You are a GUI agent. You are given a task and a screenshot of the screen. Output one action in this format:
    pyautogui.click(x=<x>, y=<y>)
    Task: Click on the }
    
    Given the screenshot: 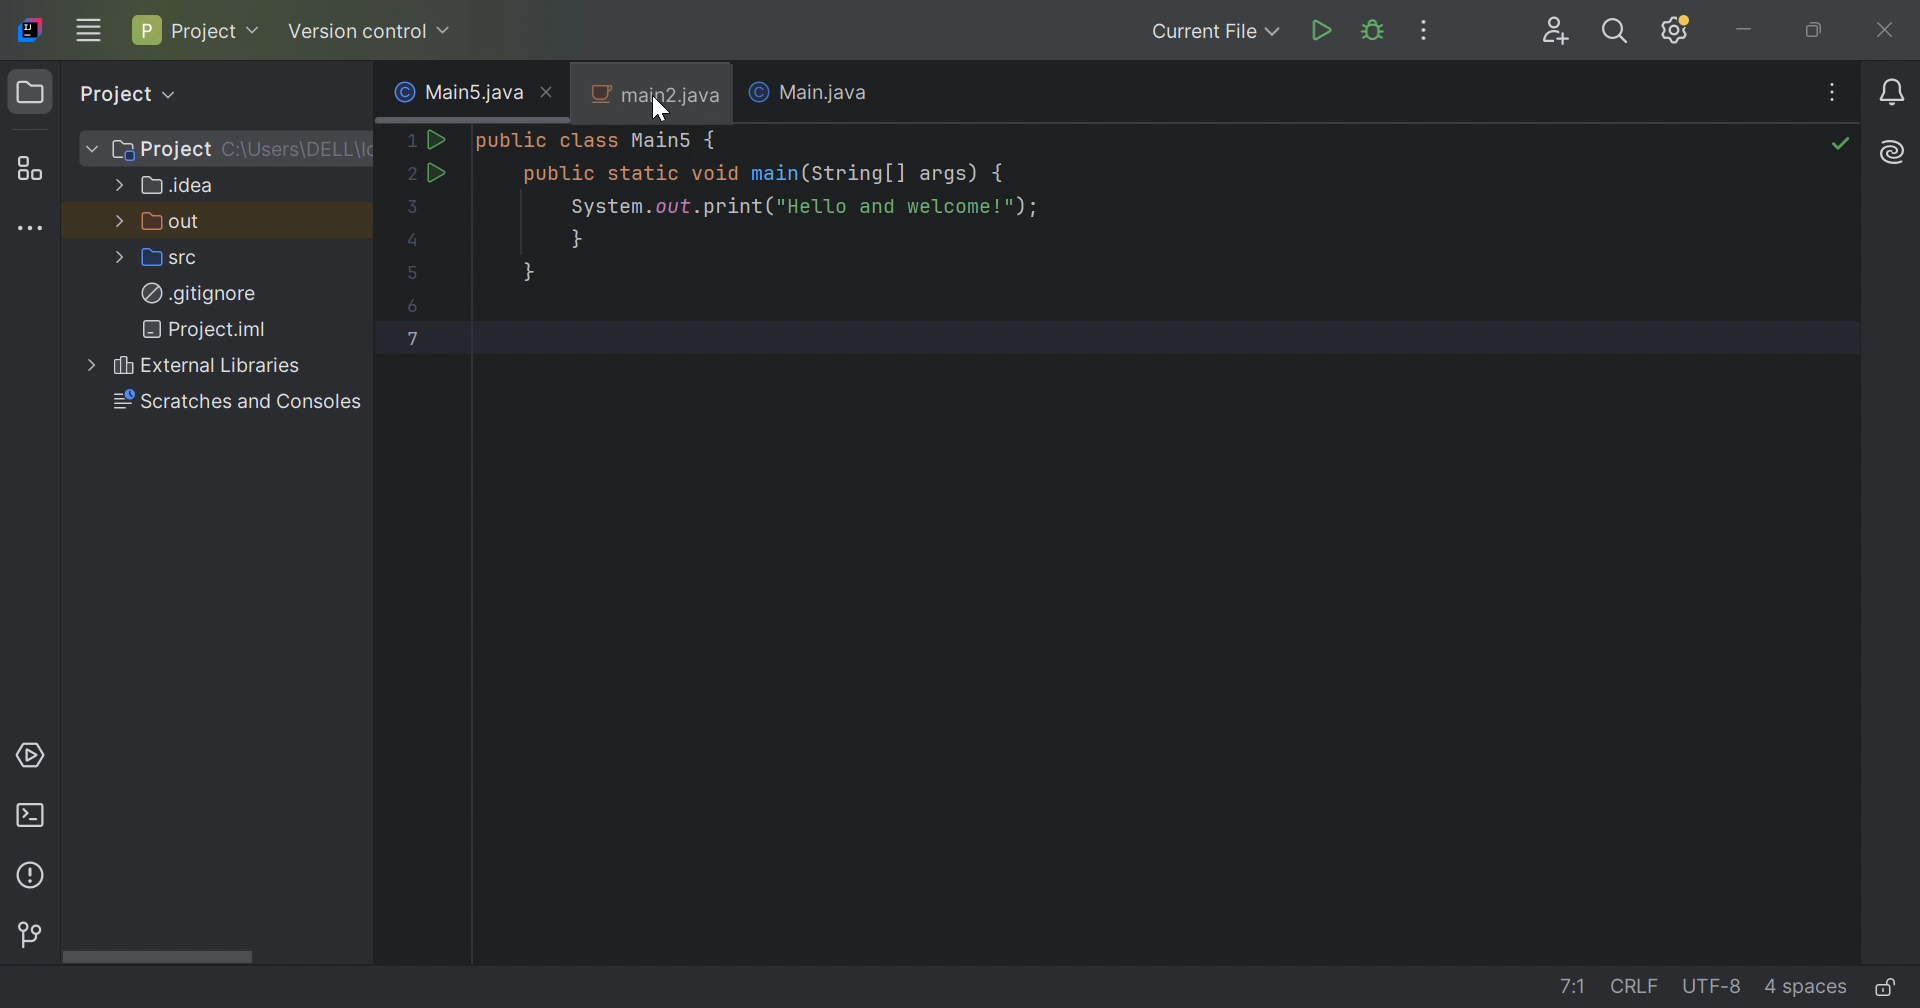 What is the action you would take?
    pyautogui.click(x=531, y=272)
    